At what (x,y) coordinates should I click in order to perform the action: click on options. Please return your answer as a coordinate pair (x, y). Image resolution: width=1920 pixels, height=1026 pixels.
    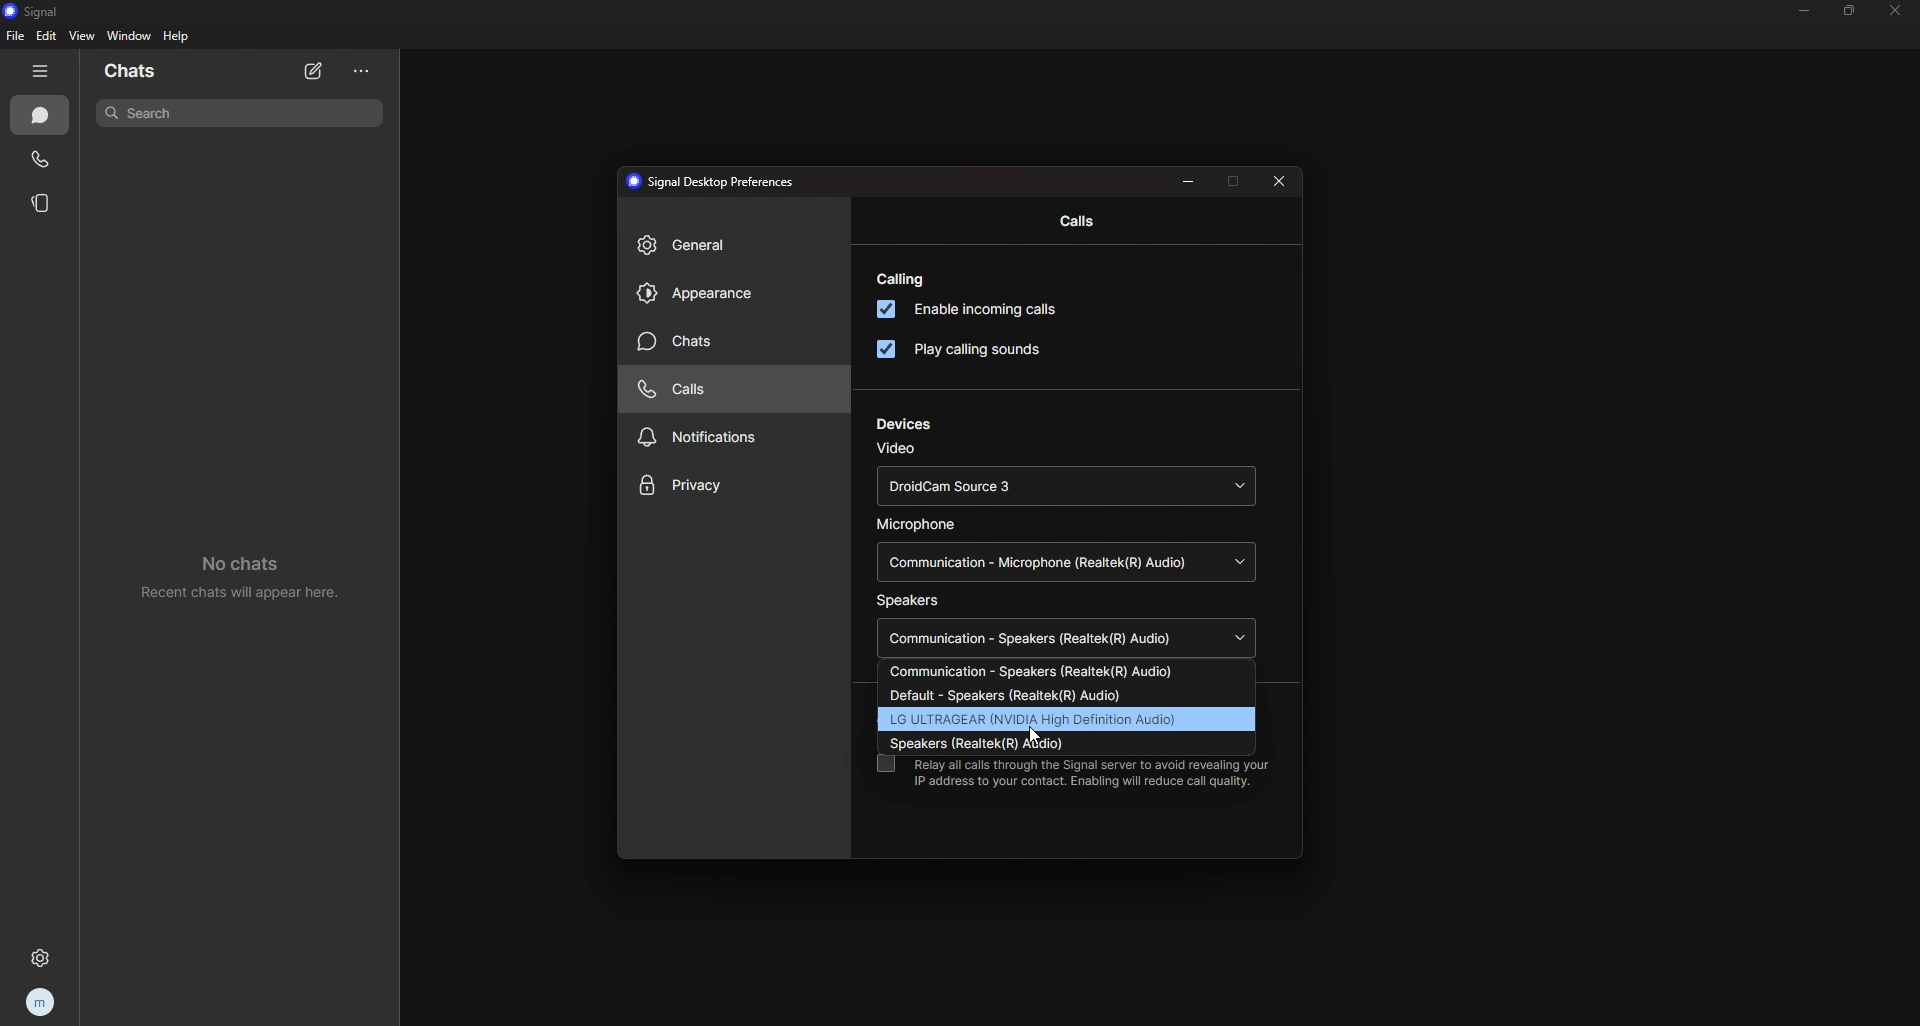
    Looking at the image, I should click on (363, 72).